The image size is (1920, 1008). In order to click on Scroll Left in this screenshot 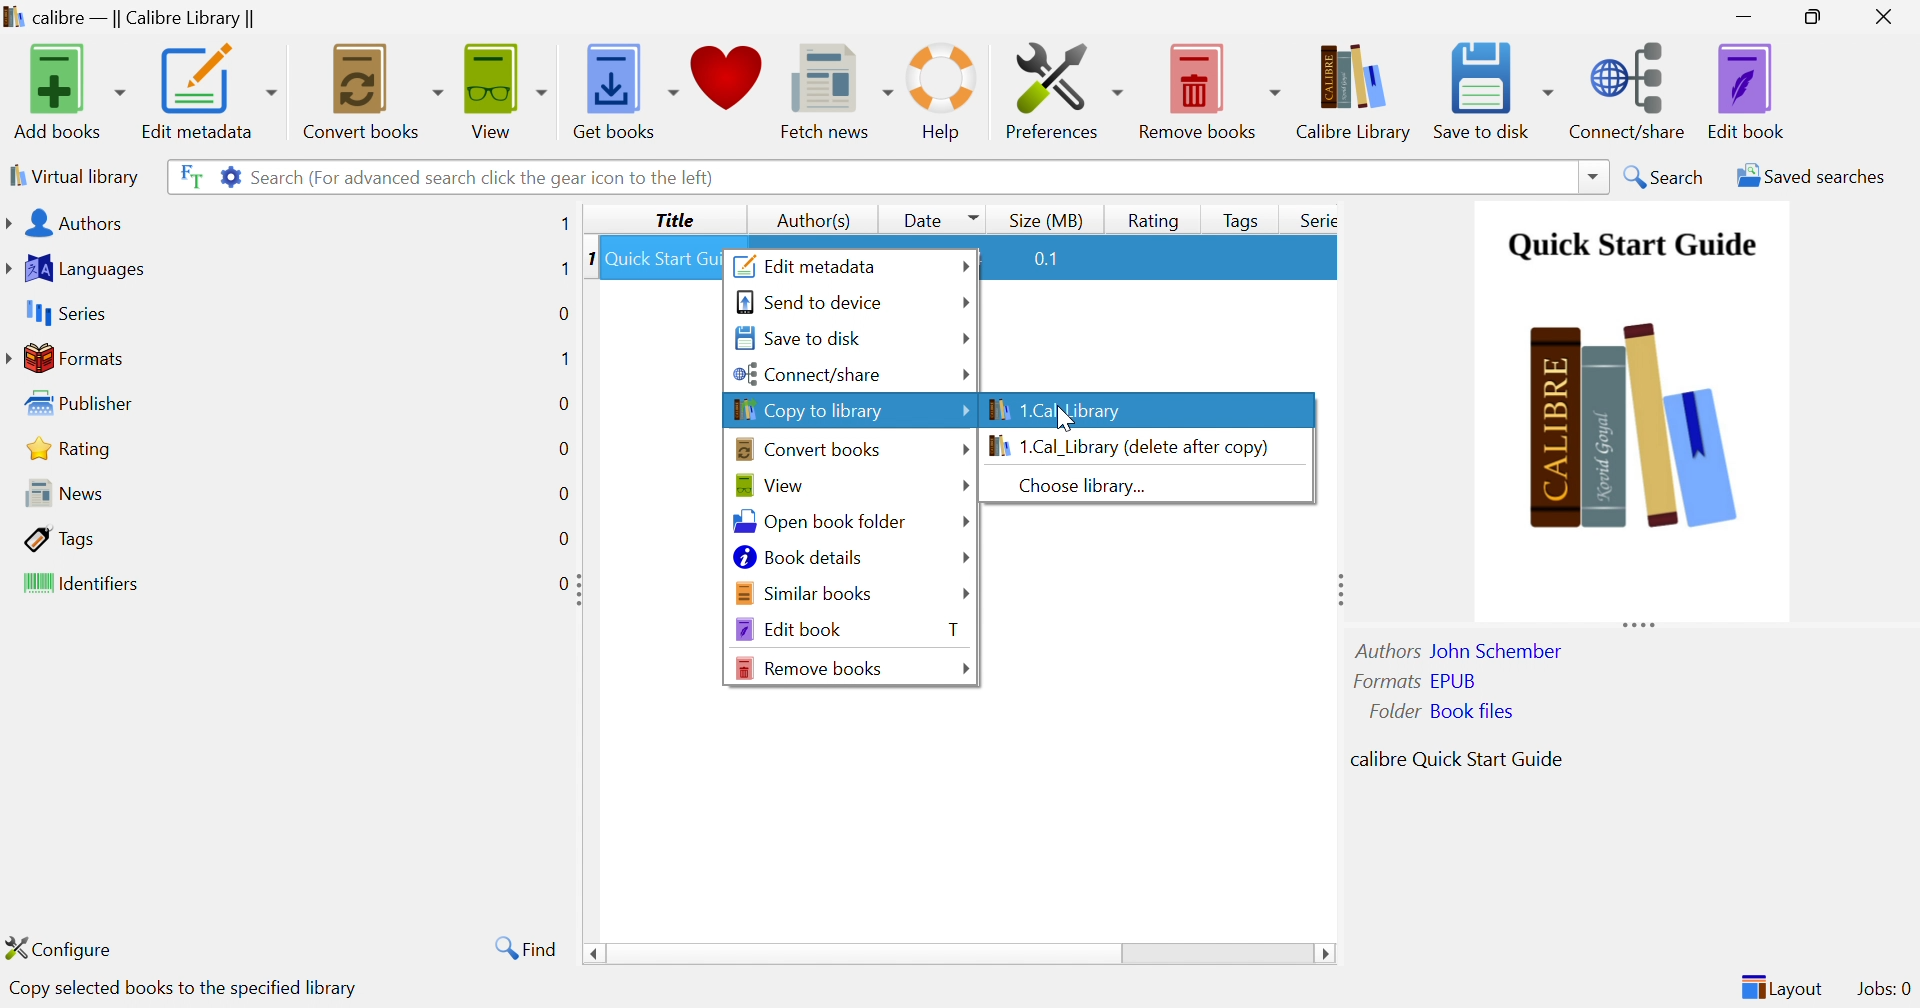, I will do `click(591, 955)`.